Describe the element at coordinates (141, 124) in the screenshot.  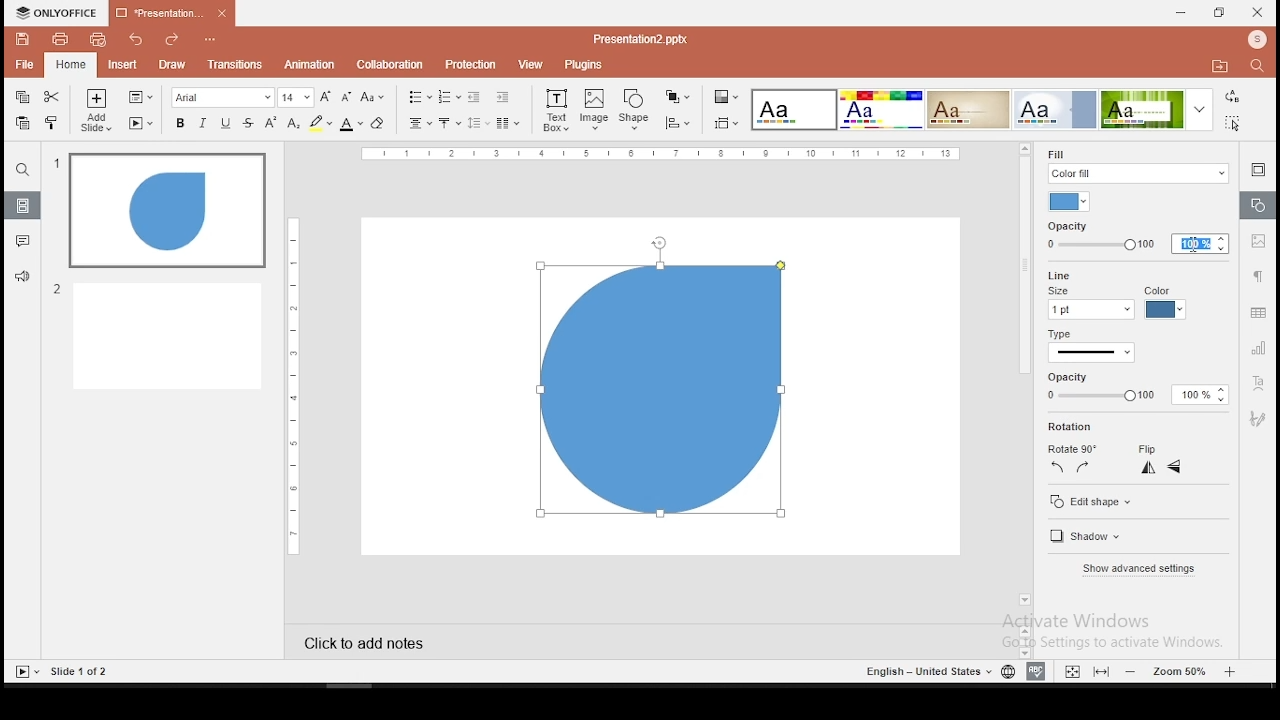
I see `start slideshow` at that location.